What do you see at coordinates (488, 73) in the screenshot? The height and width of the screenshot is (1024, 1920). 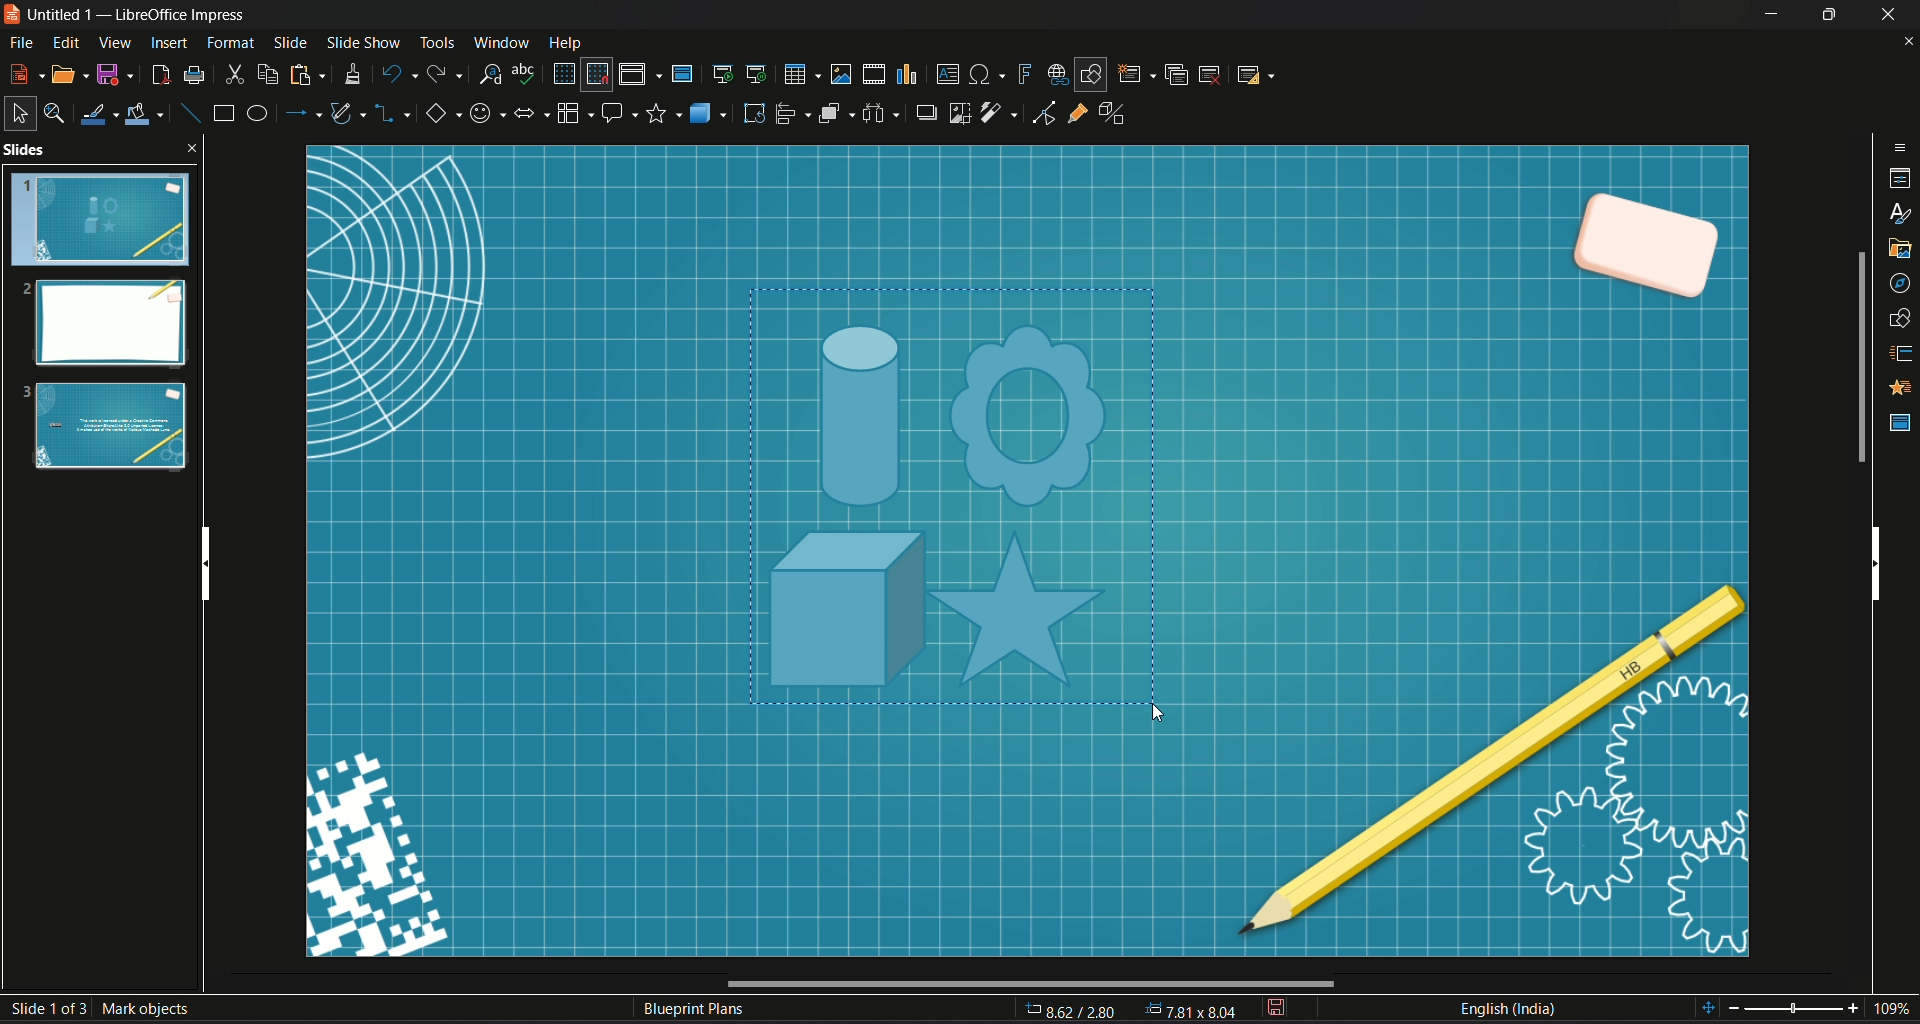 I see `find and replace` at bounding box center [488, 73].